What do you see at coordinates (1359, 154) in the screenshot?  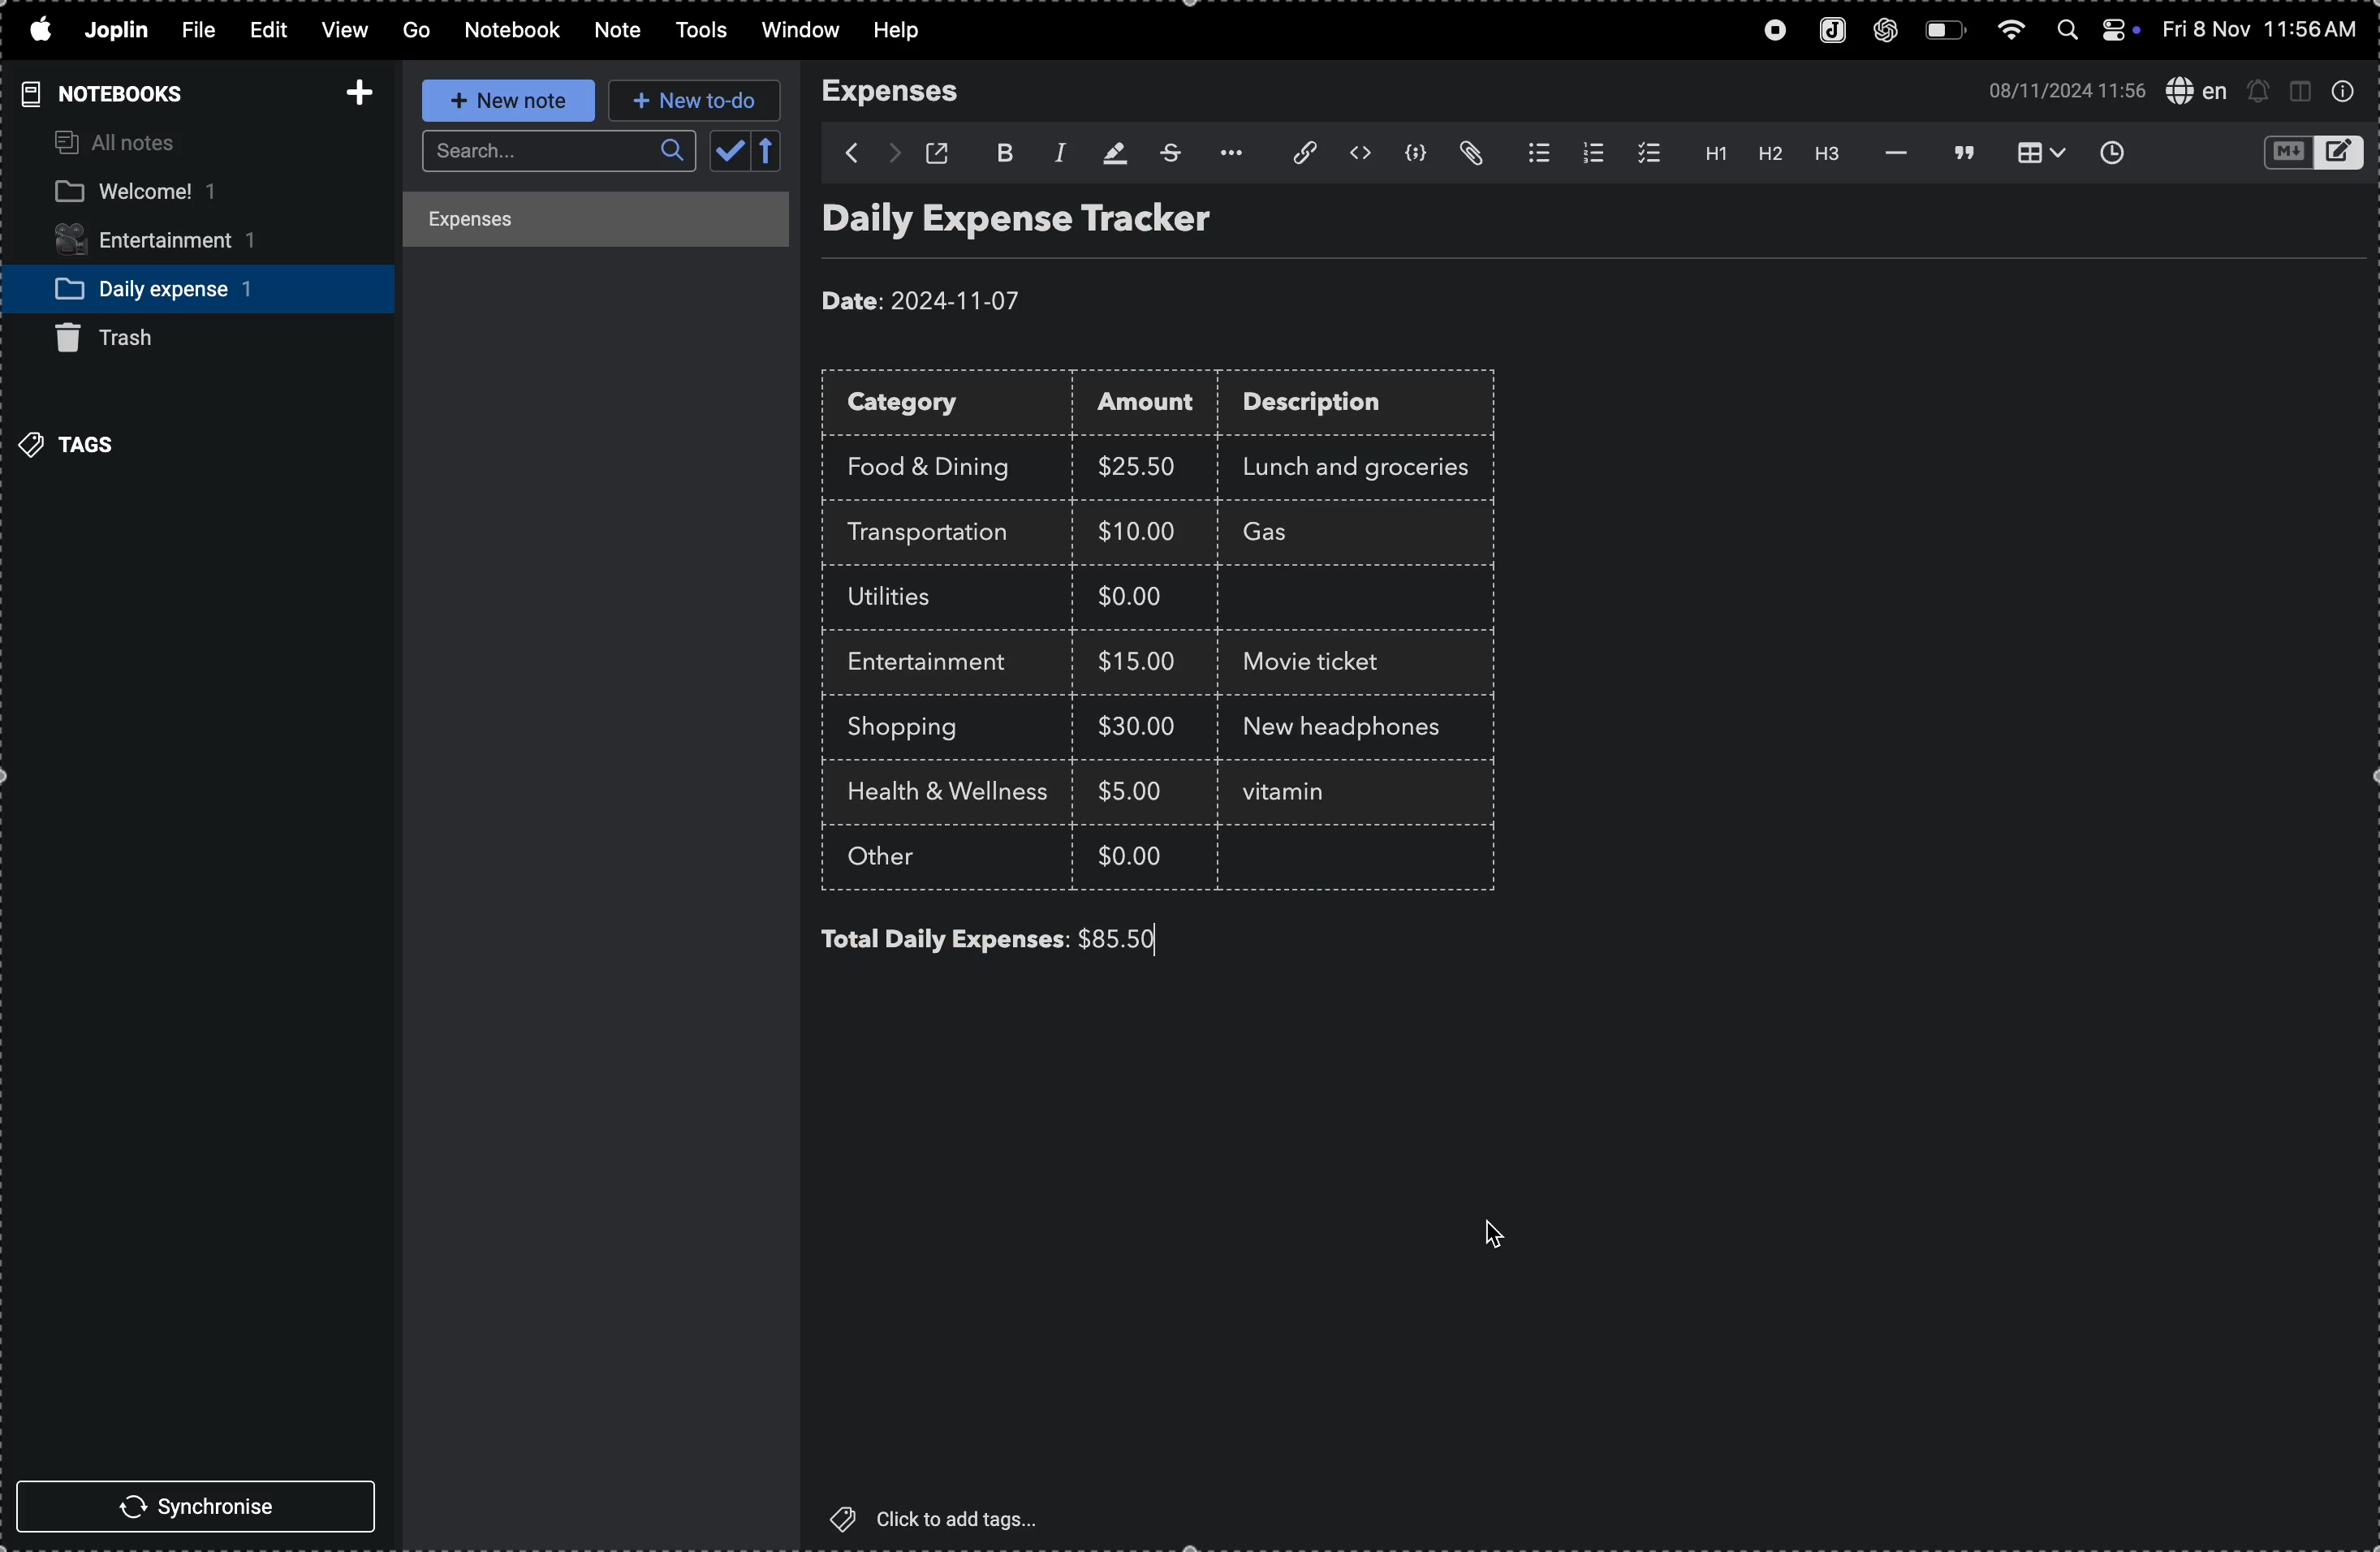 I see `inline code` at bounding box center [1359, 154].